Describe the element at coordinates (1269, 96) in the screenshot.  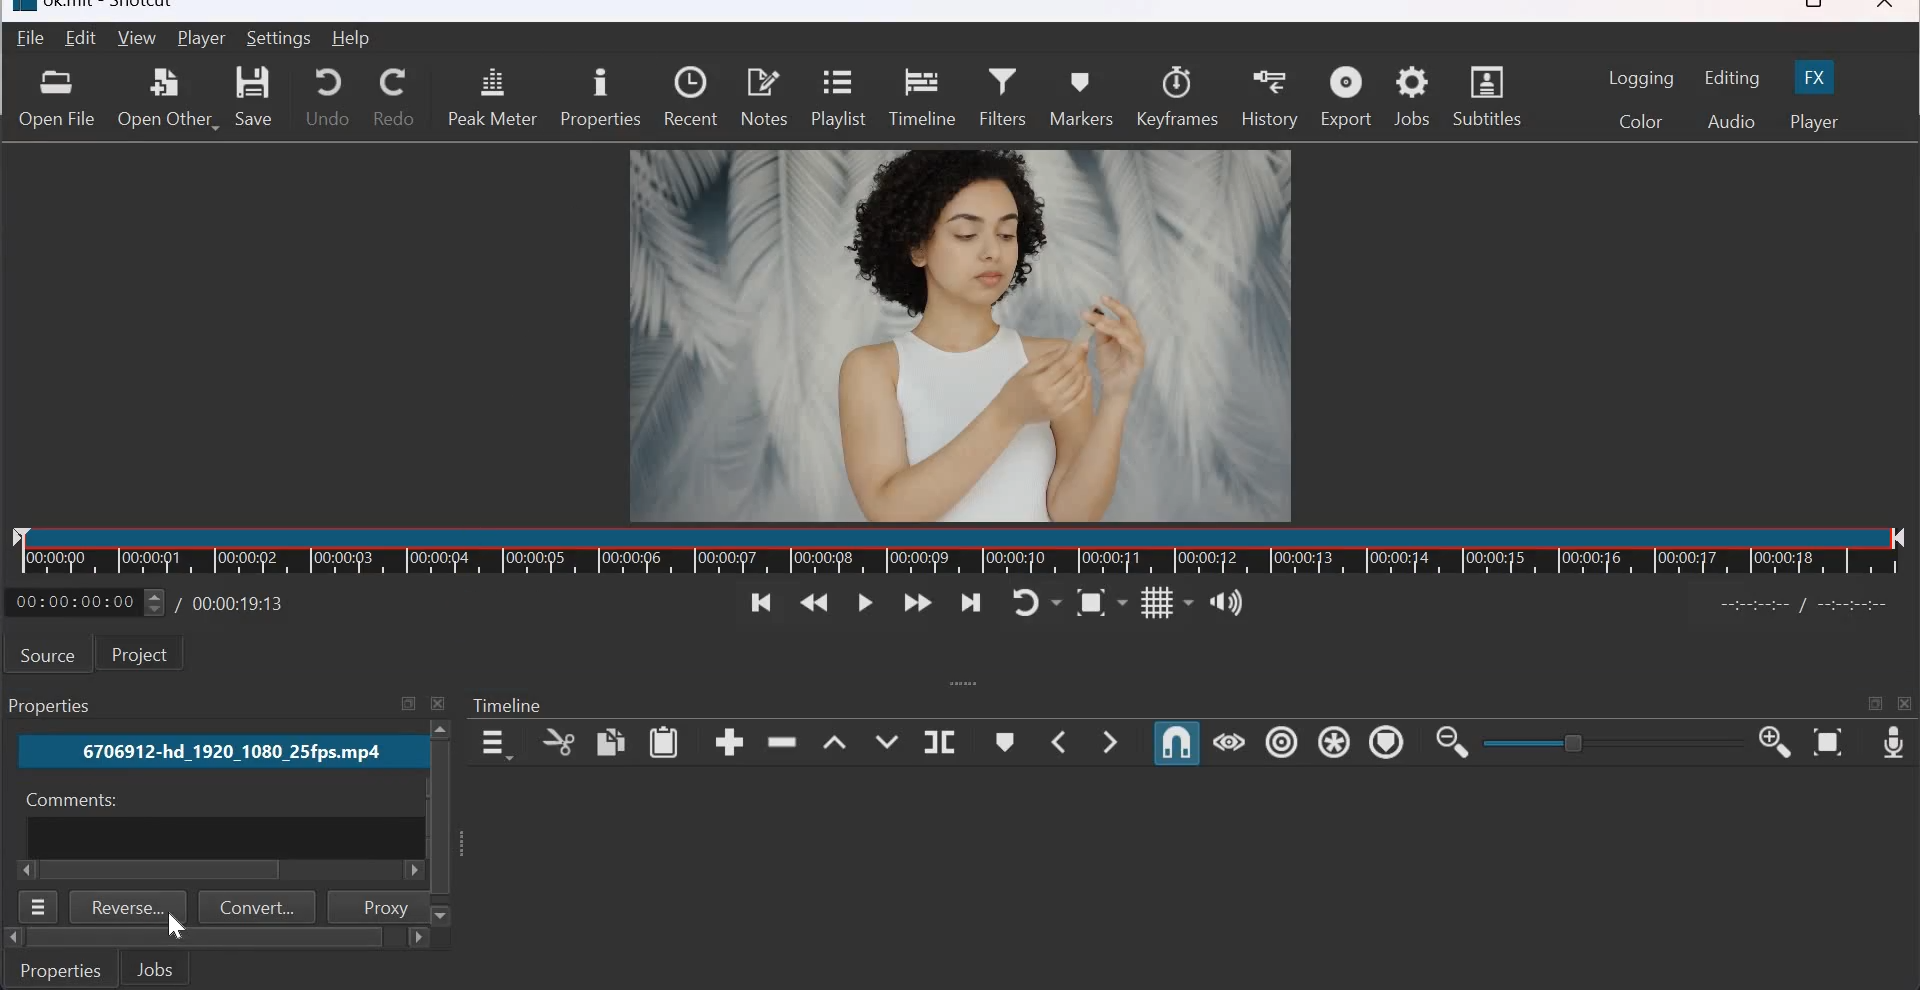
I see `History` at that location.